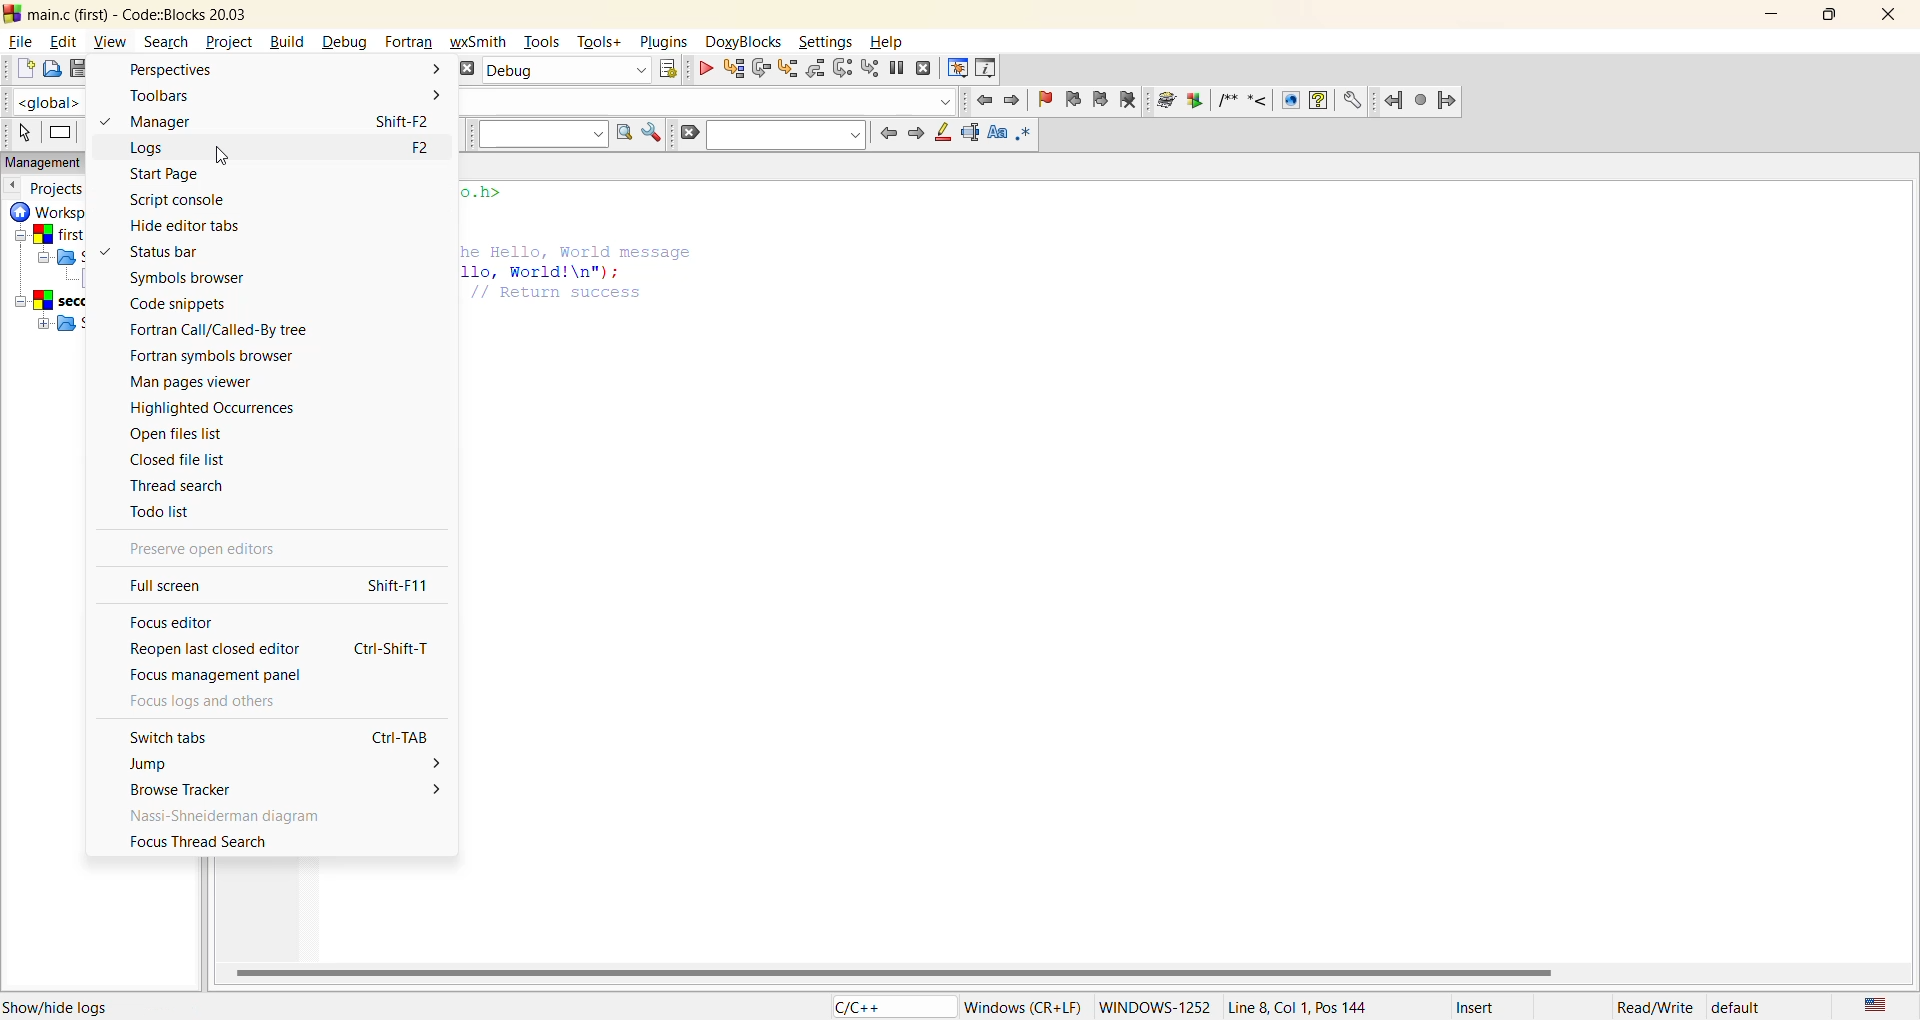 This screenshot has width=1920, height=1020. I want to click on new, so click(22, 66).